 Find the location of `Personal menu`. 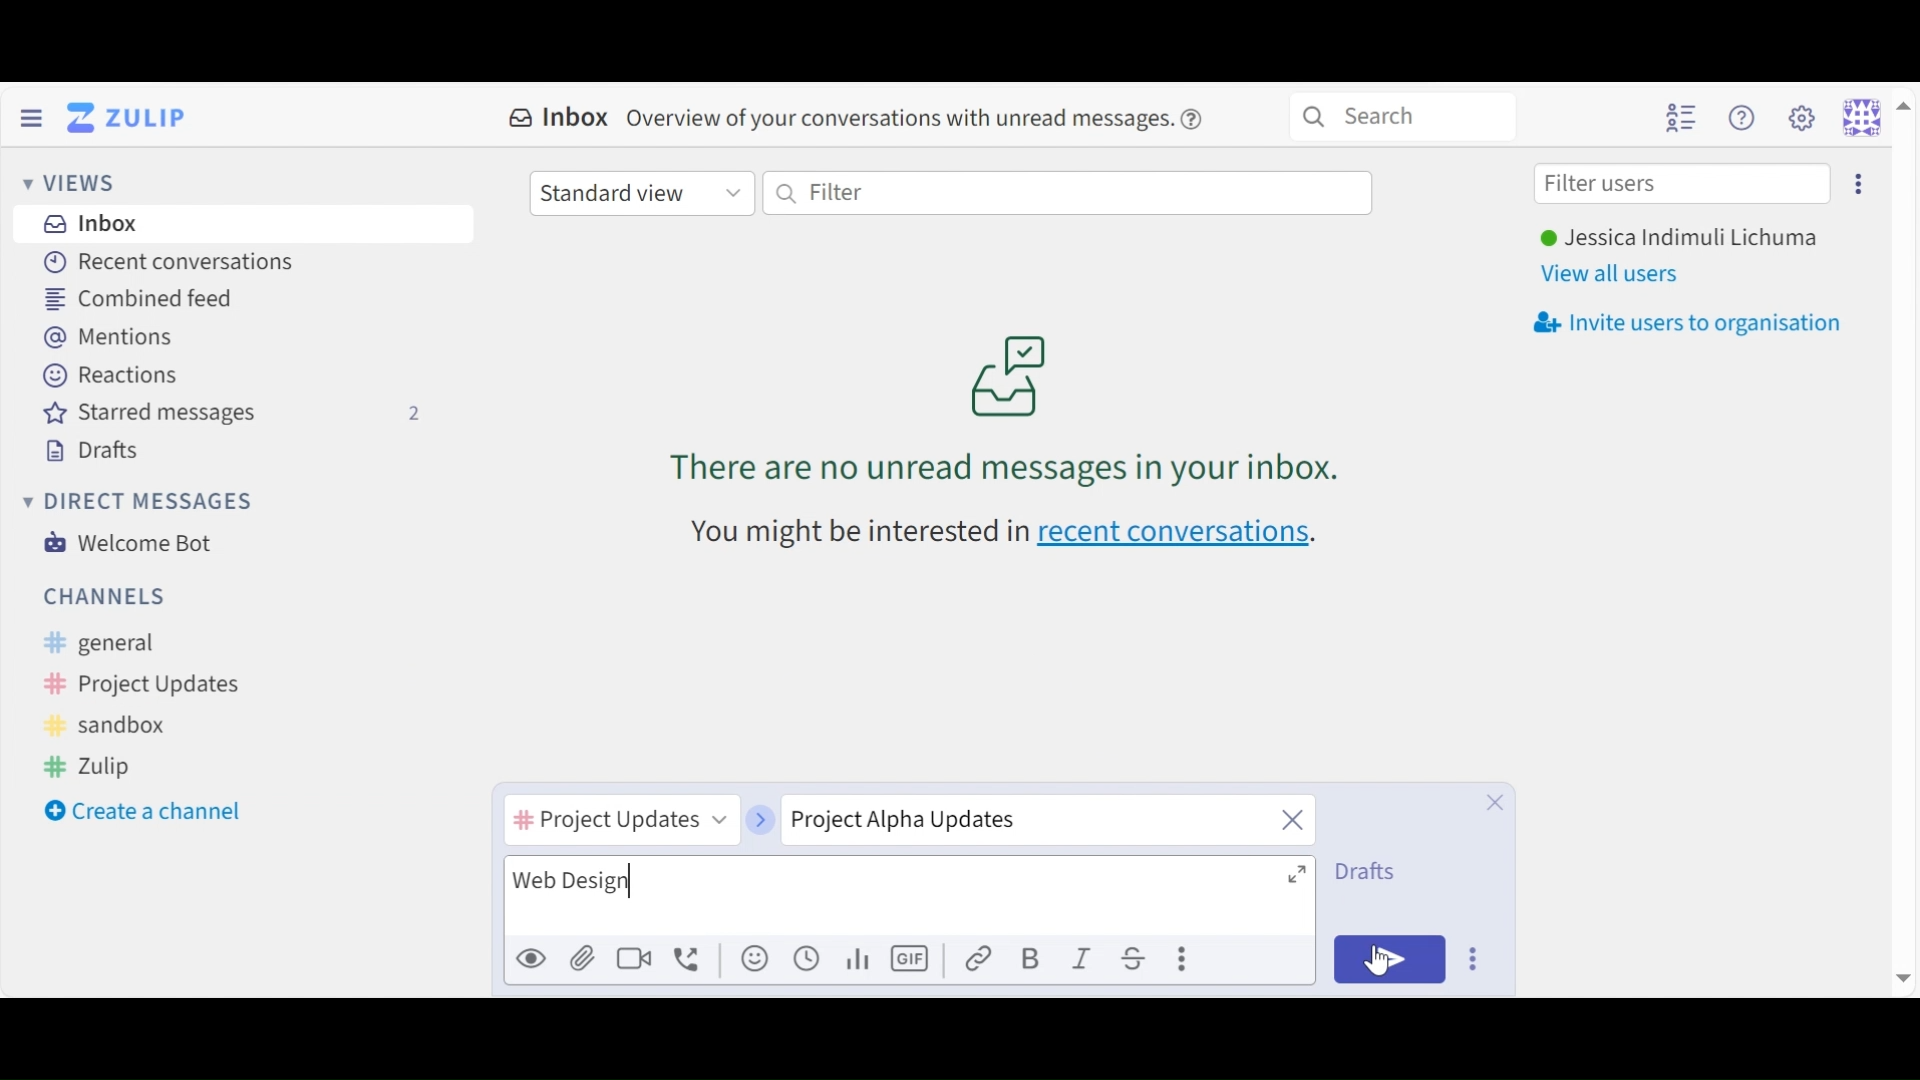

Personal menu is located at coordinates (1874, 116).